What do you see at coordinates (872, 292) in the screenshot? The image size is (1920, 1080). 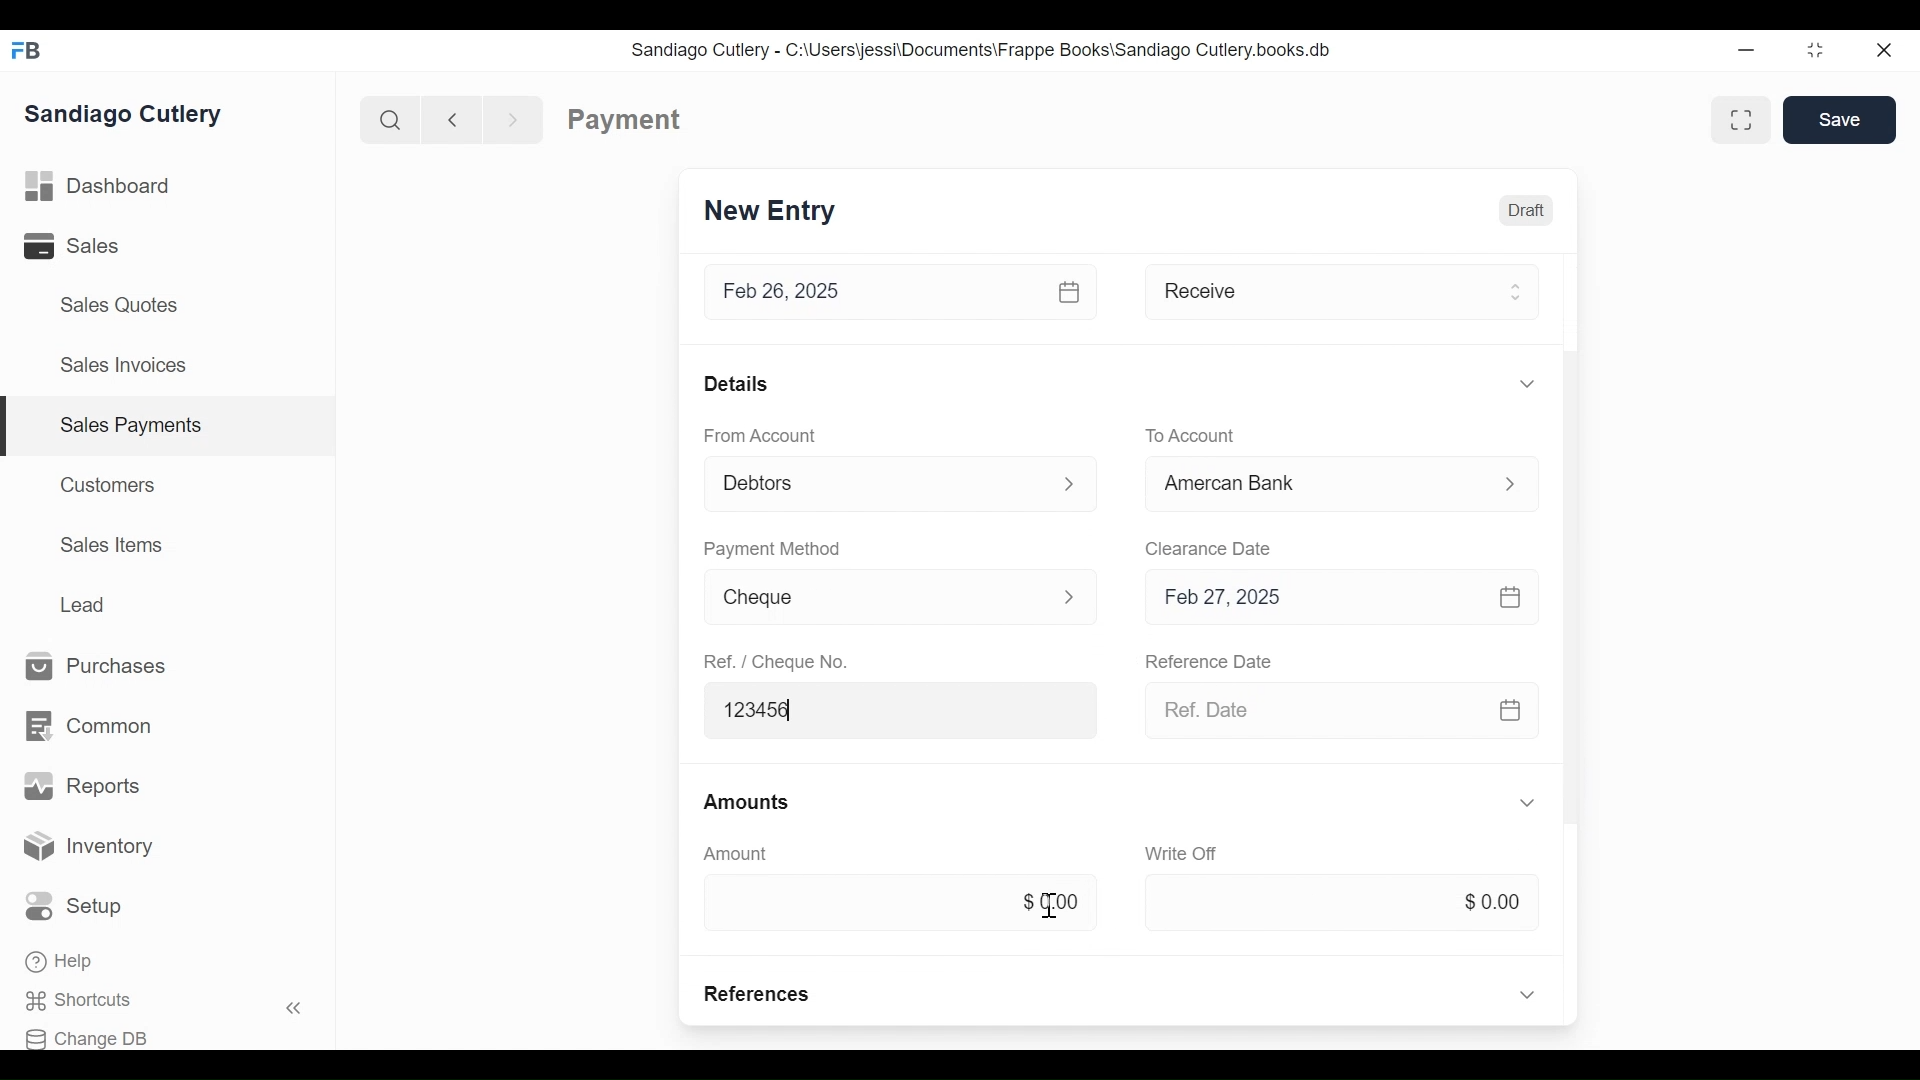 I see `Feb 26, 2025 ` at bounding box center [872, 292].